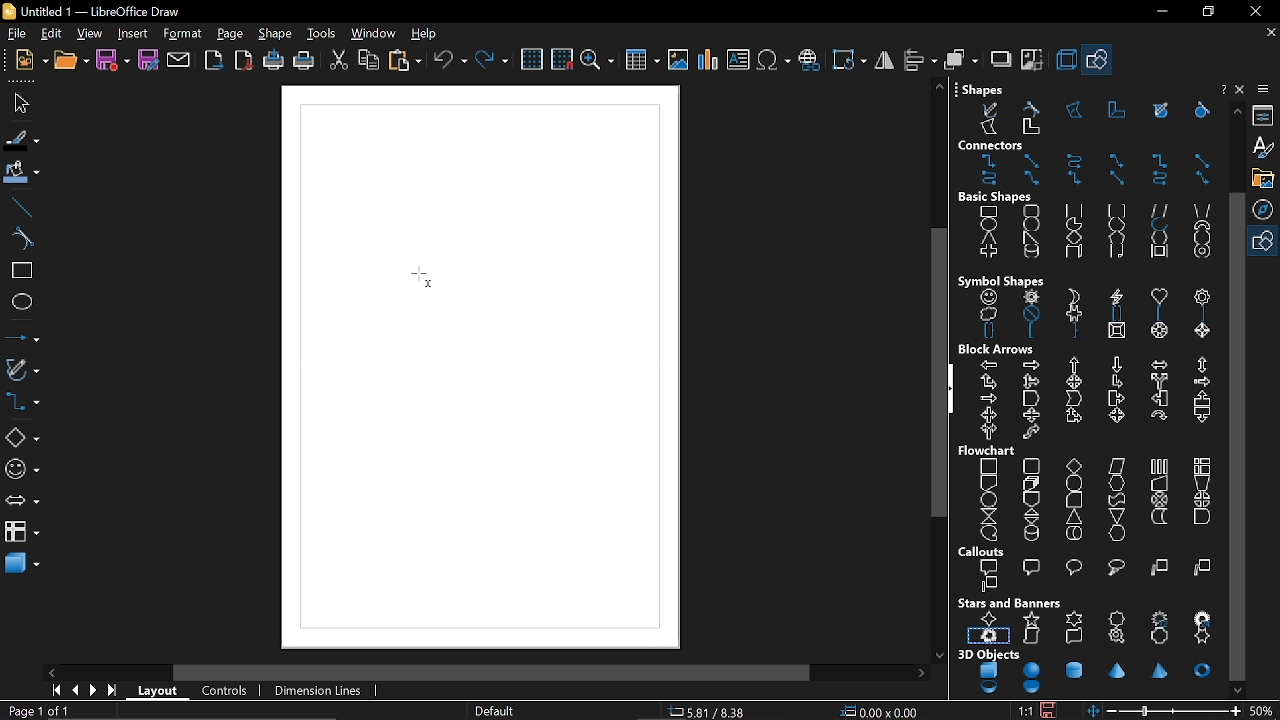 This screenshot has width=1280, height=720. What do you see at coordinates (774, 60) in the screenshot?
I see `insert symbol` at bounding box center [774, 60].